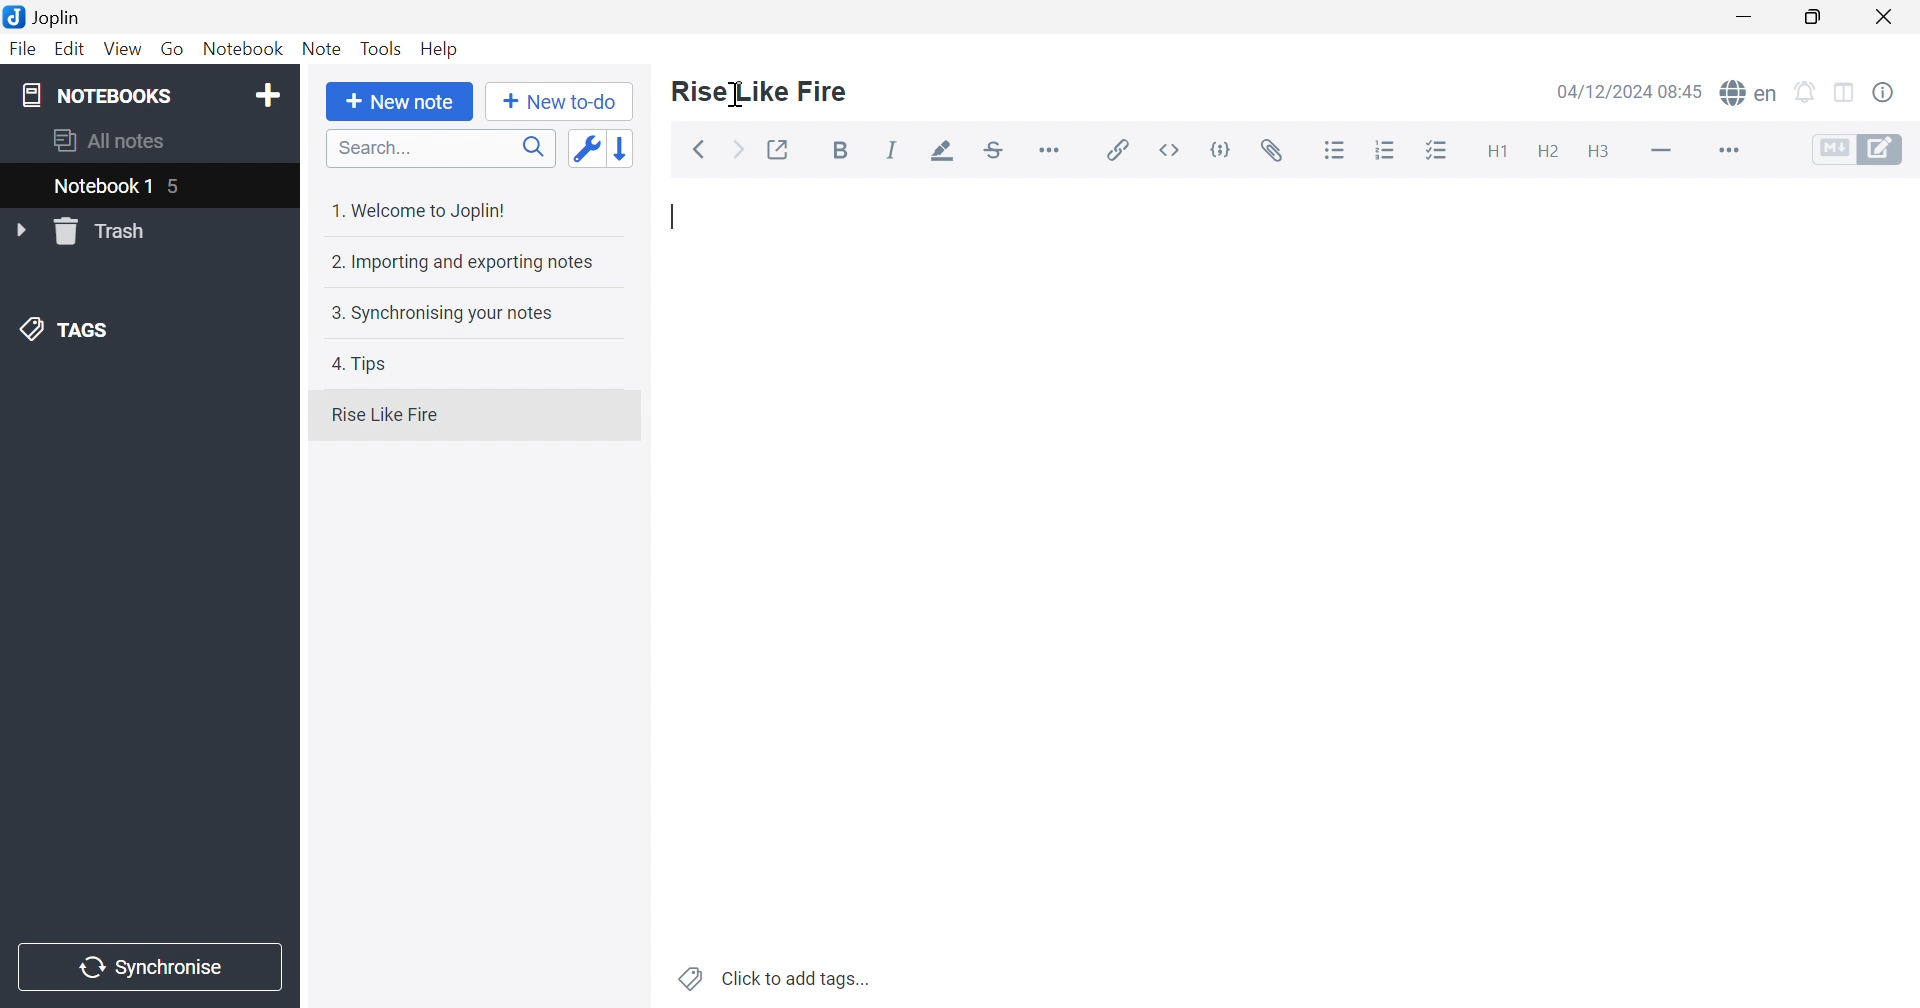 This screenshot has height=1008, width=1920. Describe the element at coordinates (1337, 153) in the screenshot. I see `Bulleted list` at that location.